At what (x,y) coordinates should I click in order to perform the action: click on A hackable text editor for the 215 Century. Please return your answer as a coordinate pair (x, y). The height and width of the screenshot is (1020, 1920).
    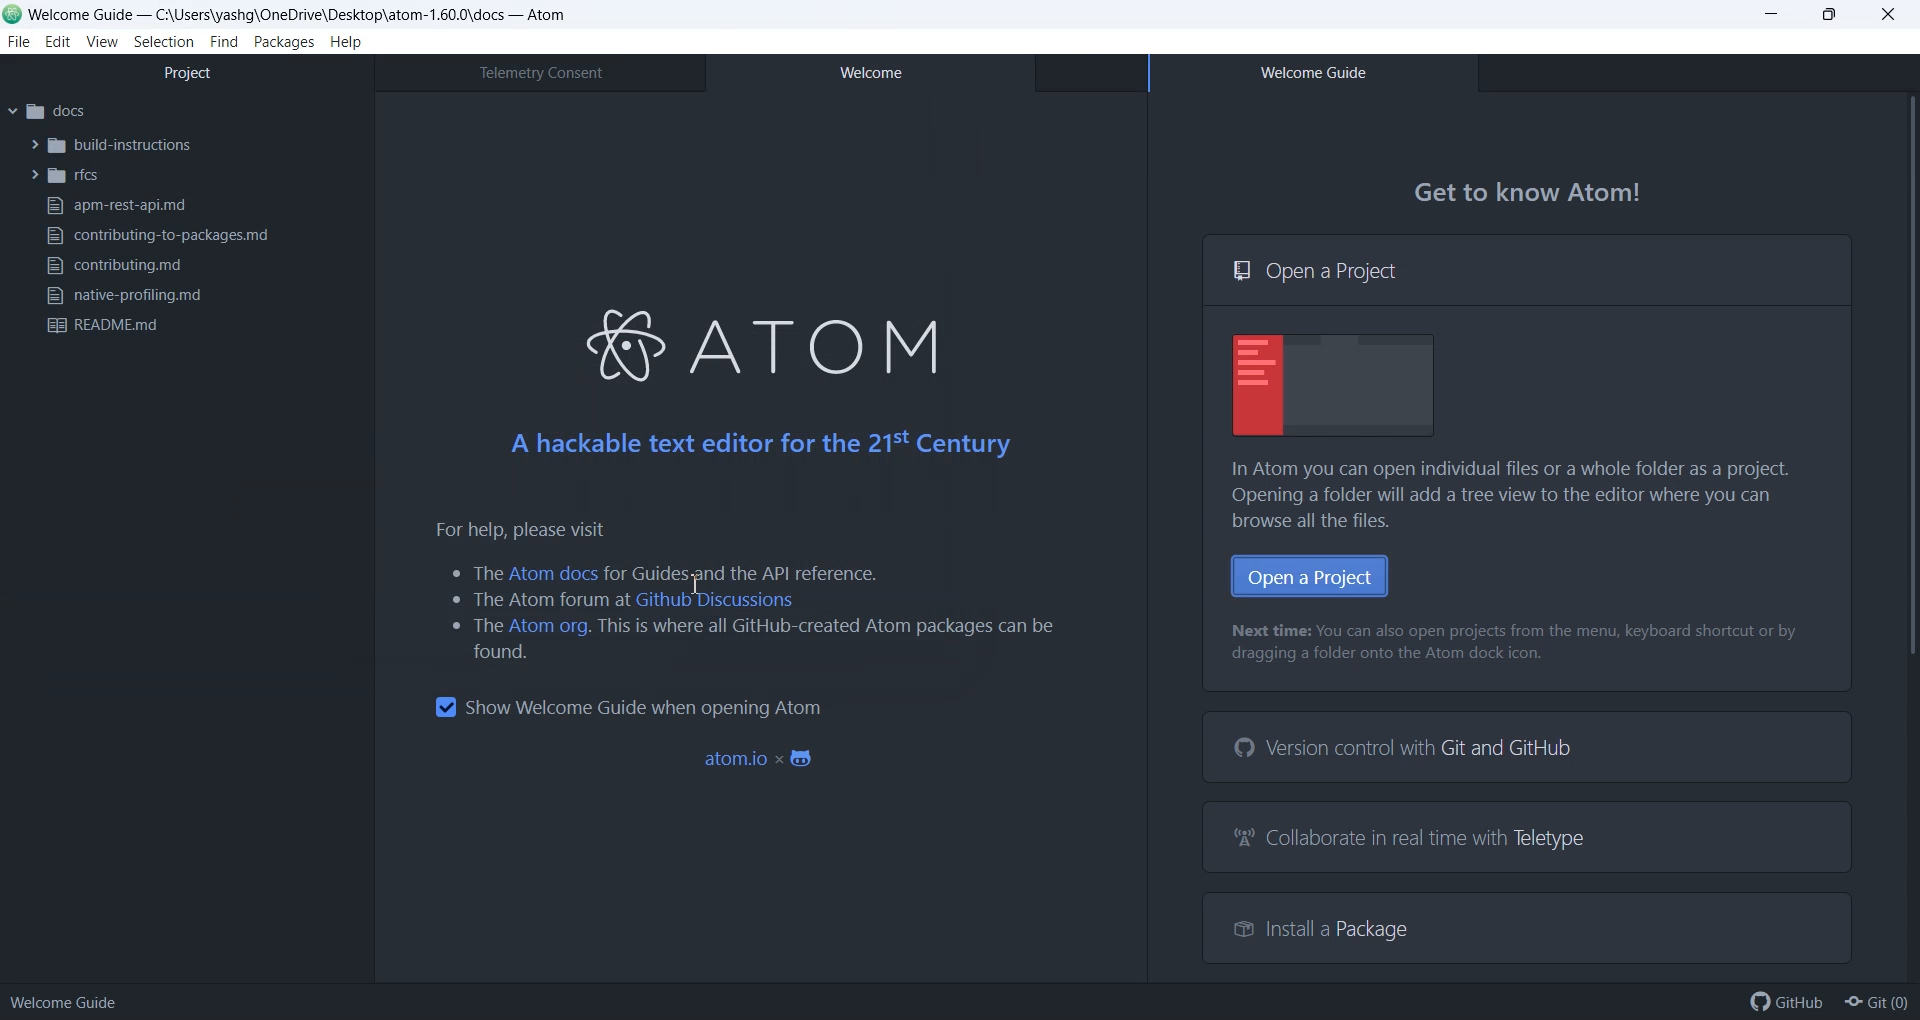
    Looking at the image, I should click on (759, 443).